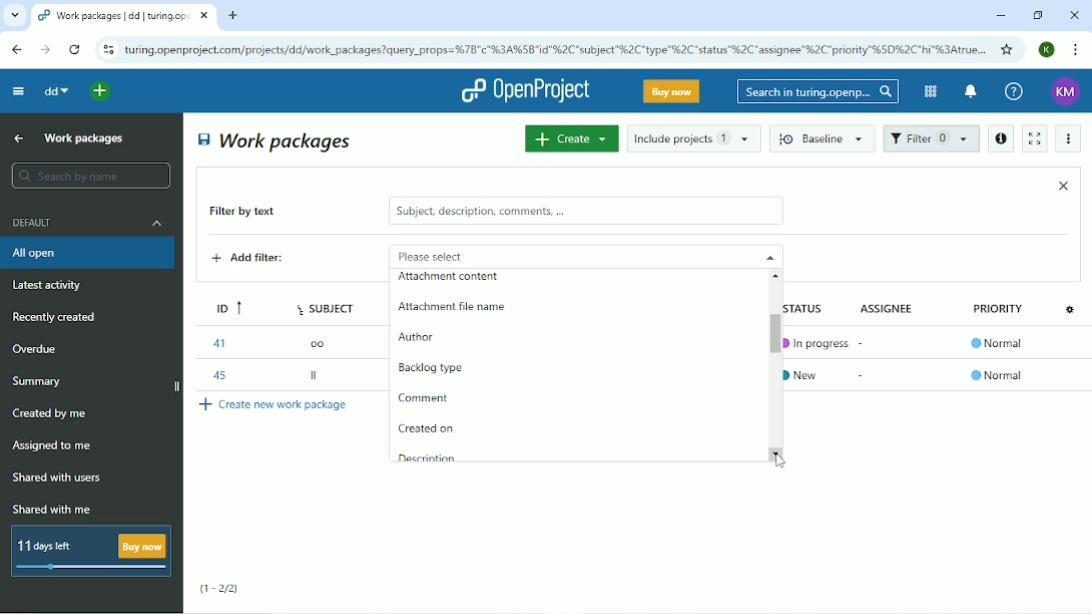  I want to click on Include projects 1, so click(694, 138).